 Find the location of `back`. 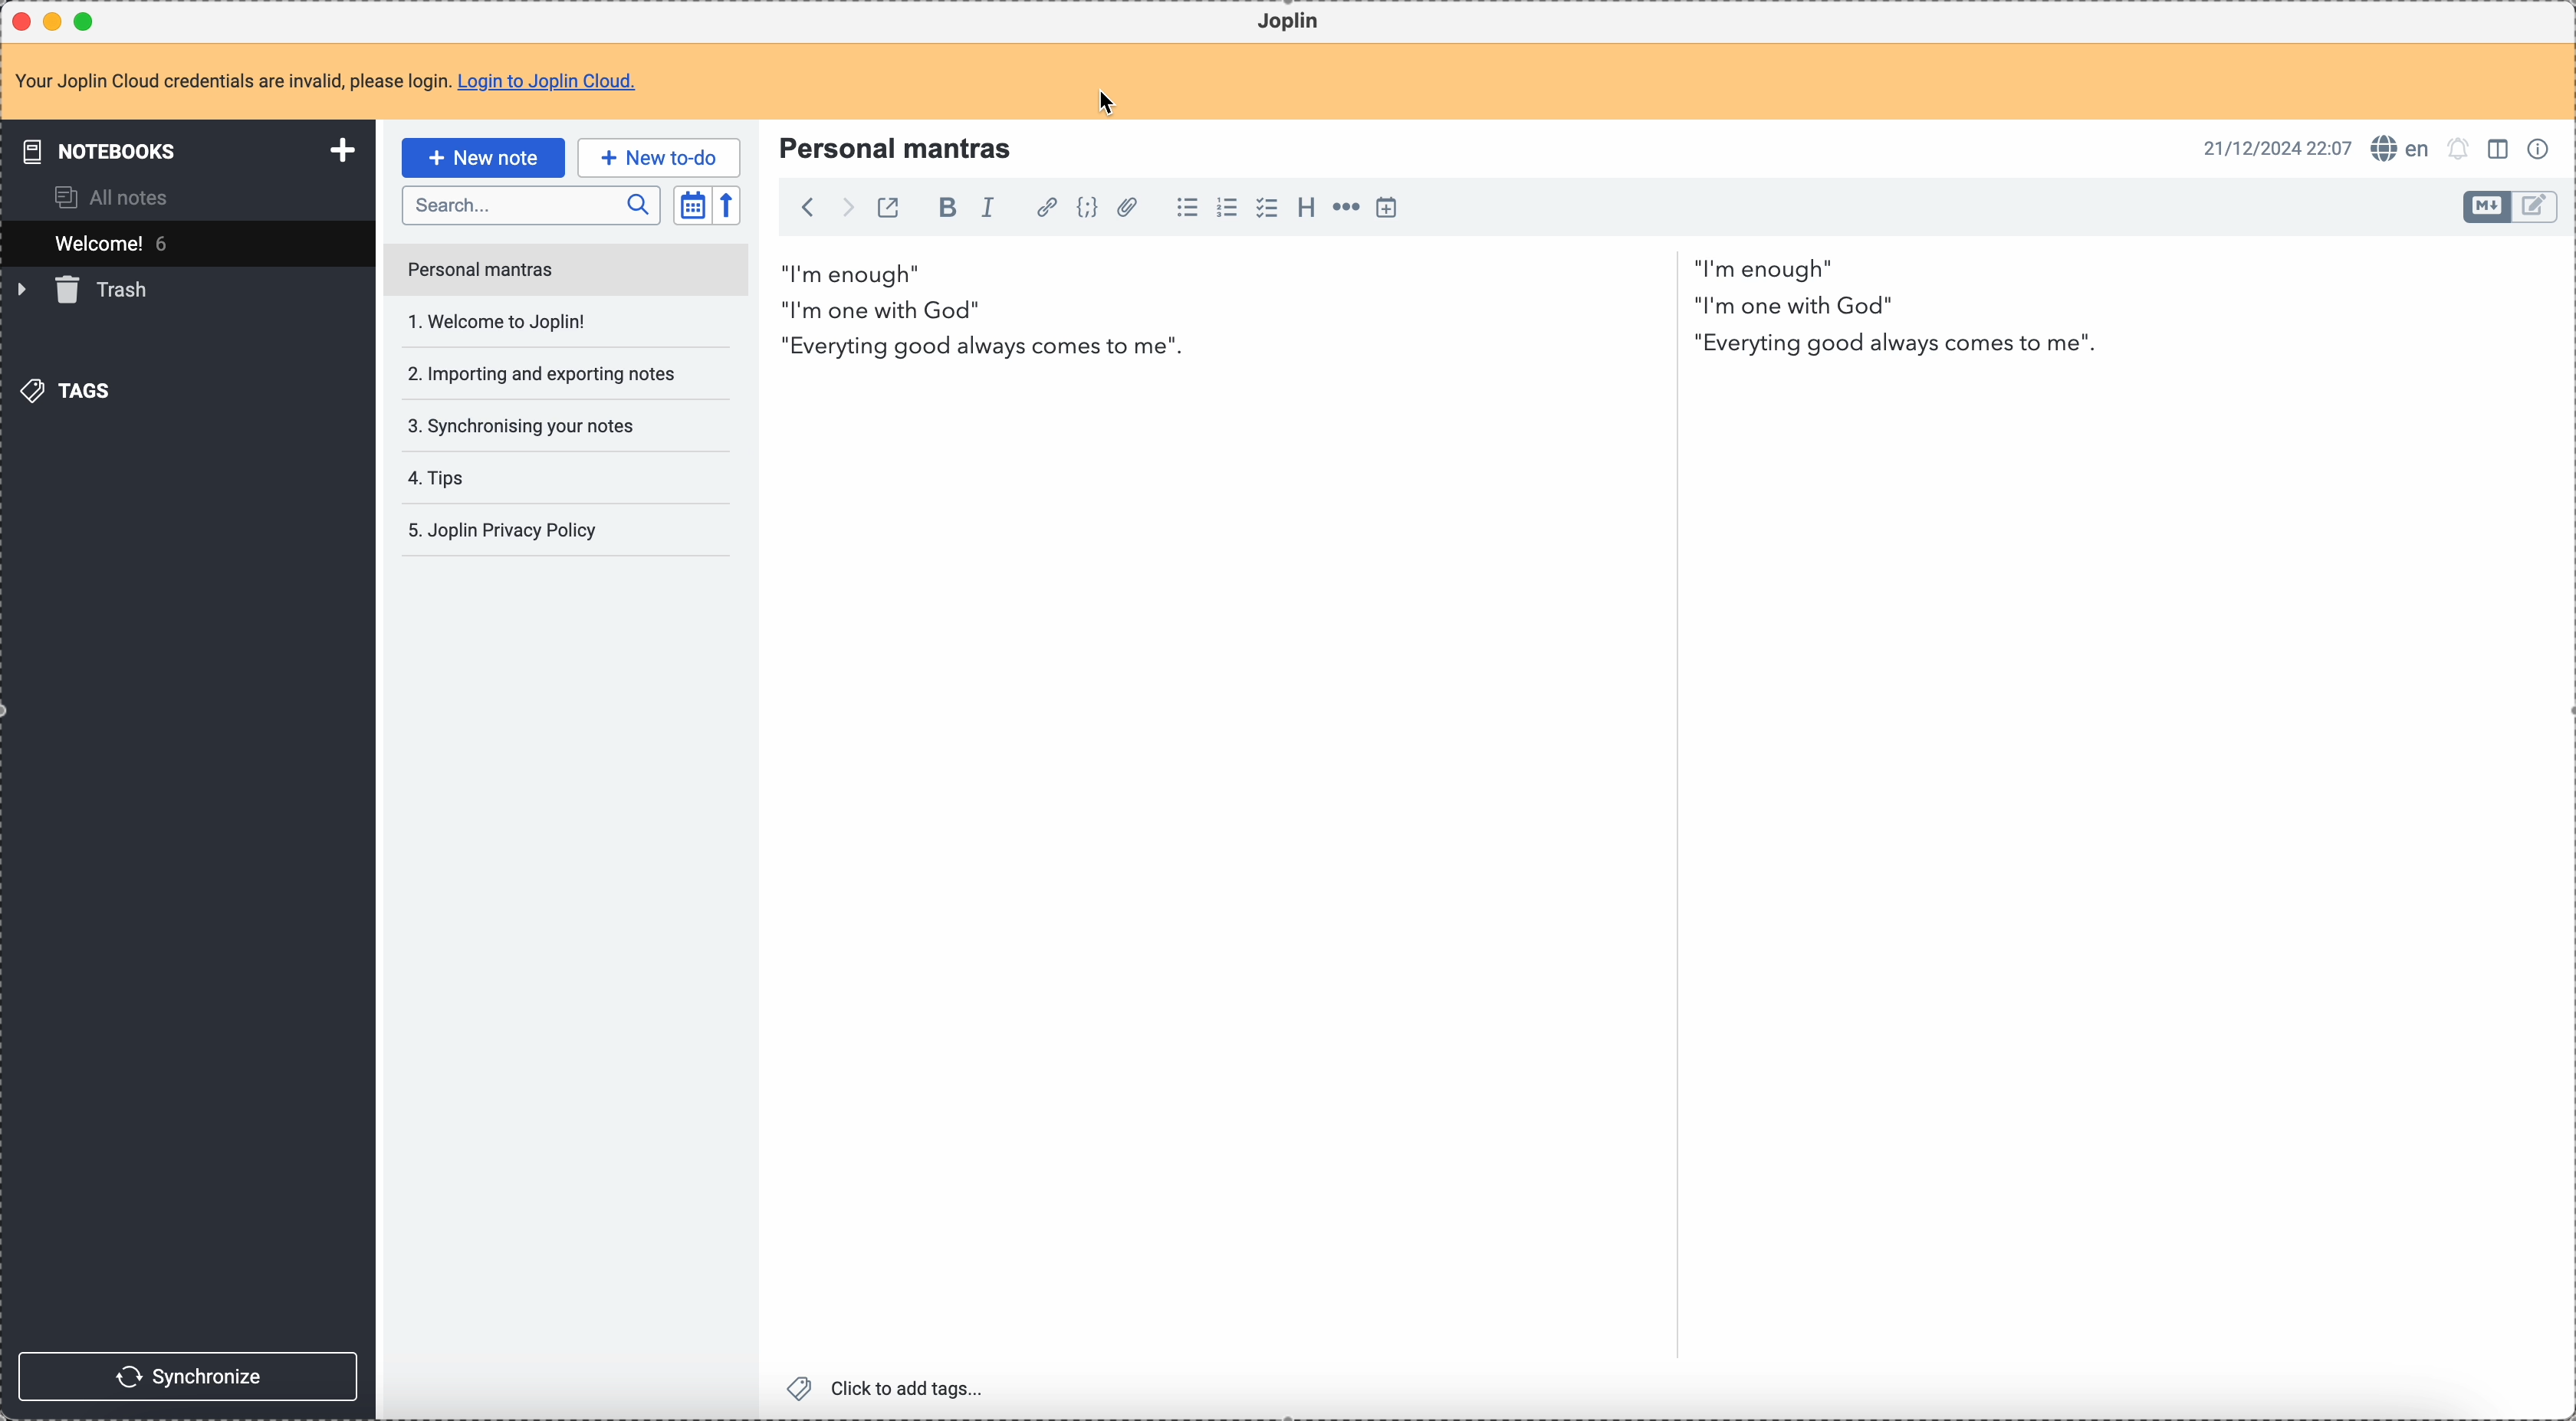

back is located at coordinates (806, 209).